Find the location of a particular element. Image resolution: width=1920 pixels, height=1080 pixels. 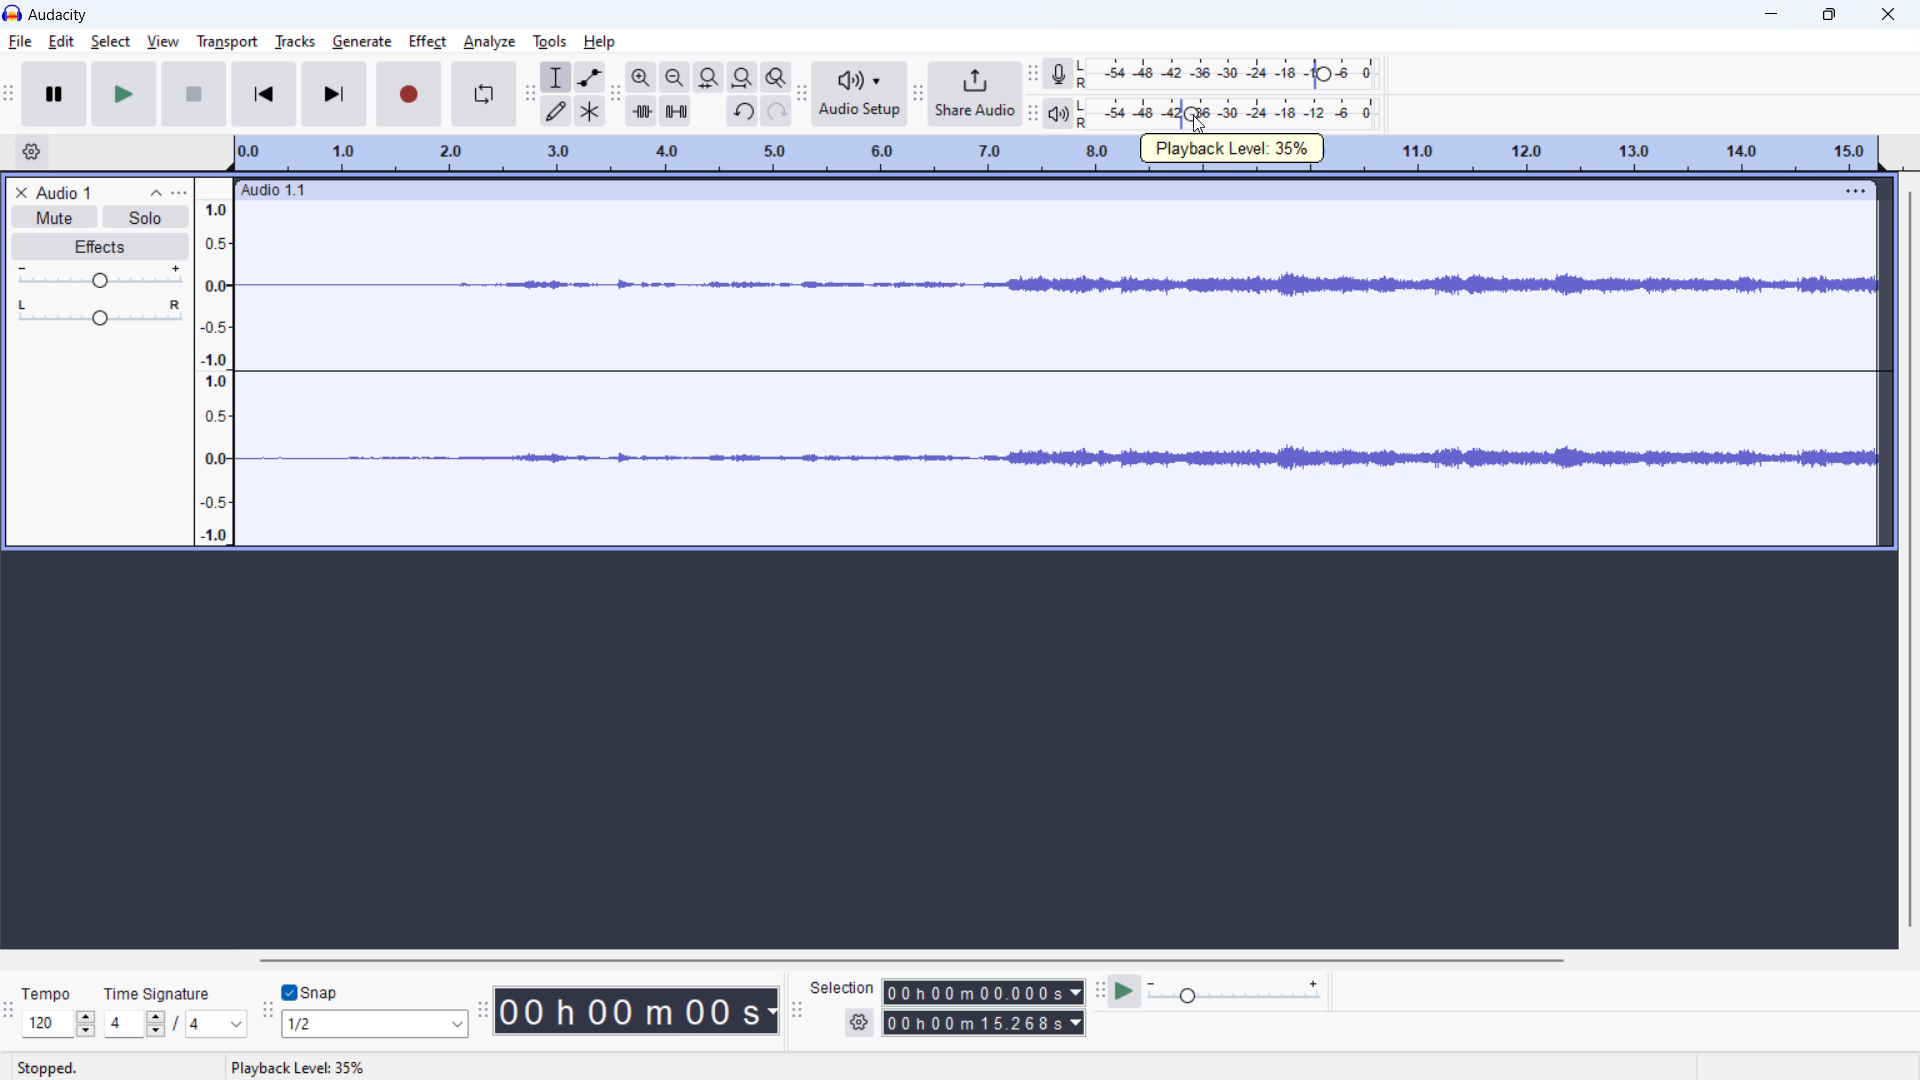

Tempo is located at coordinates (51, 991).